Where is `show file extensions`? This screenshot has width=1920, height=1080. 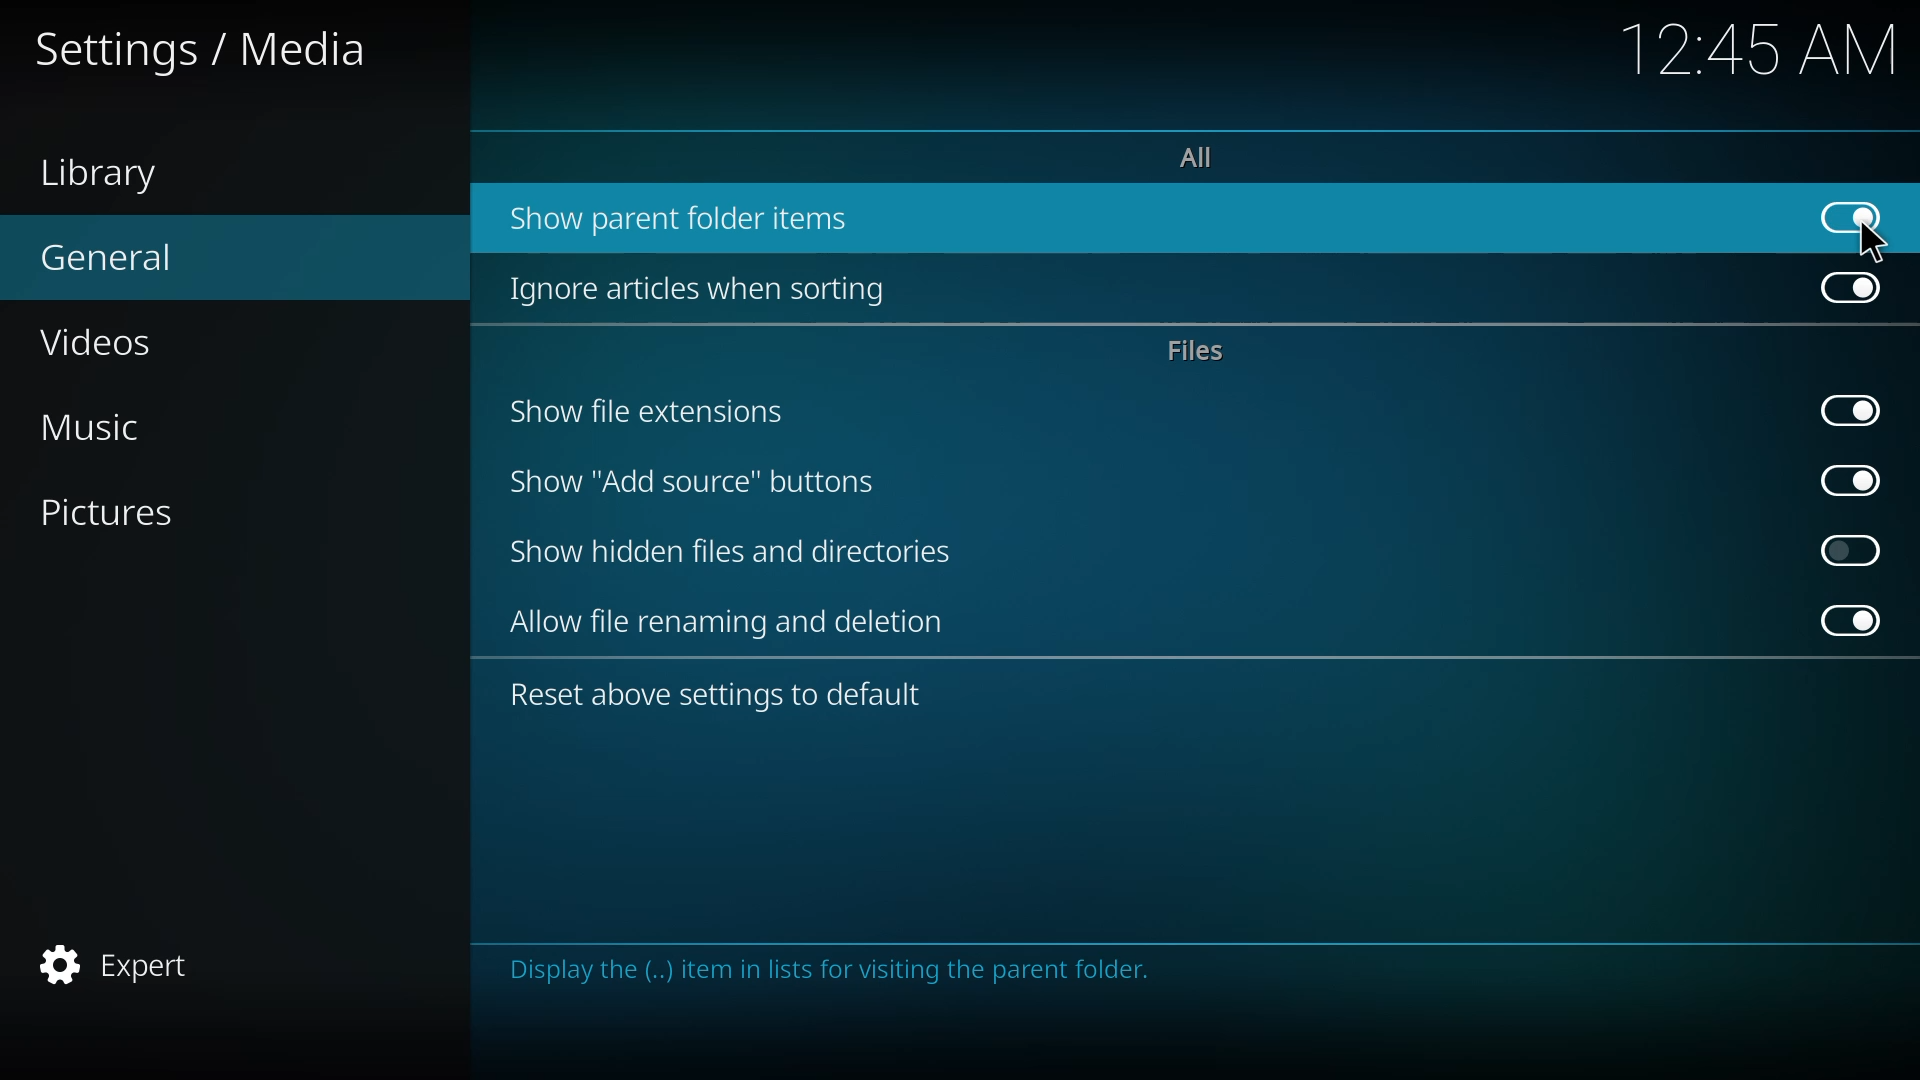 show file extensions is located at coordinates (648, 413).